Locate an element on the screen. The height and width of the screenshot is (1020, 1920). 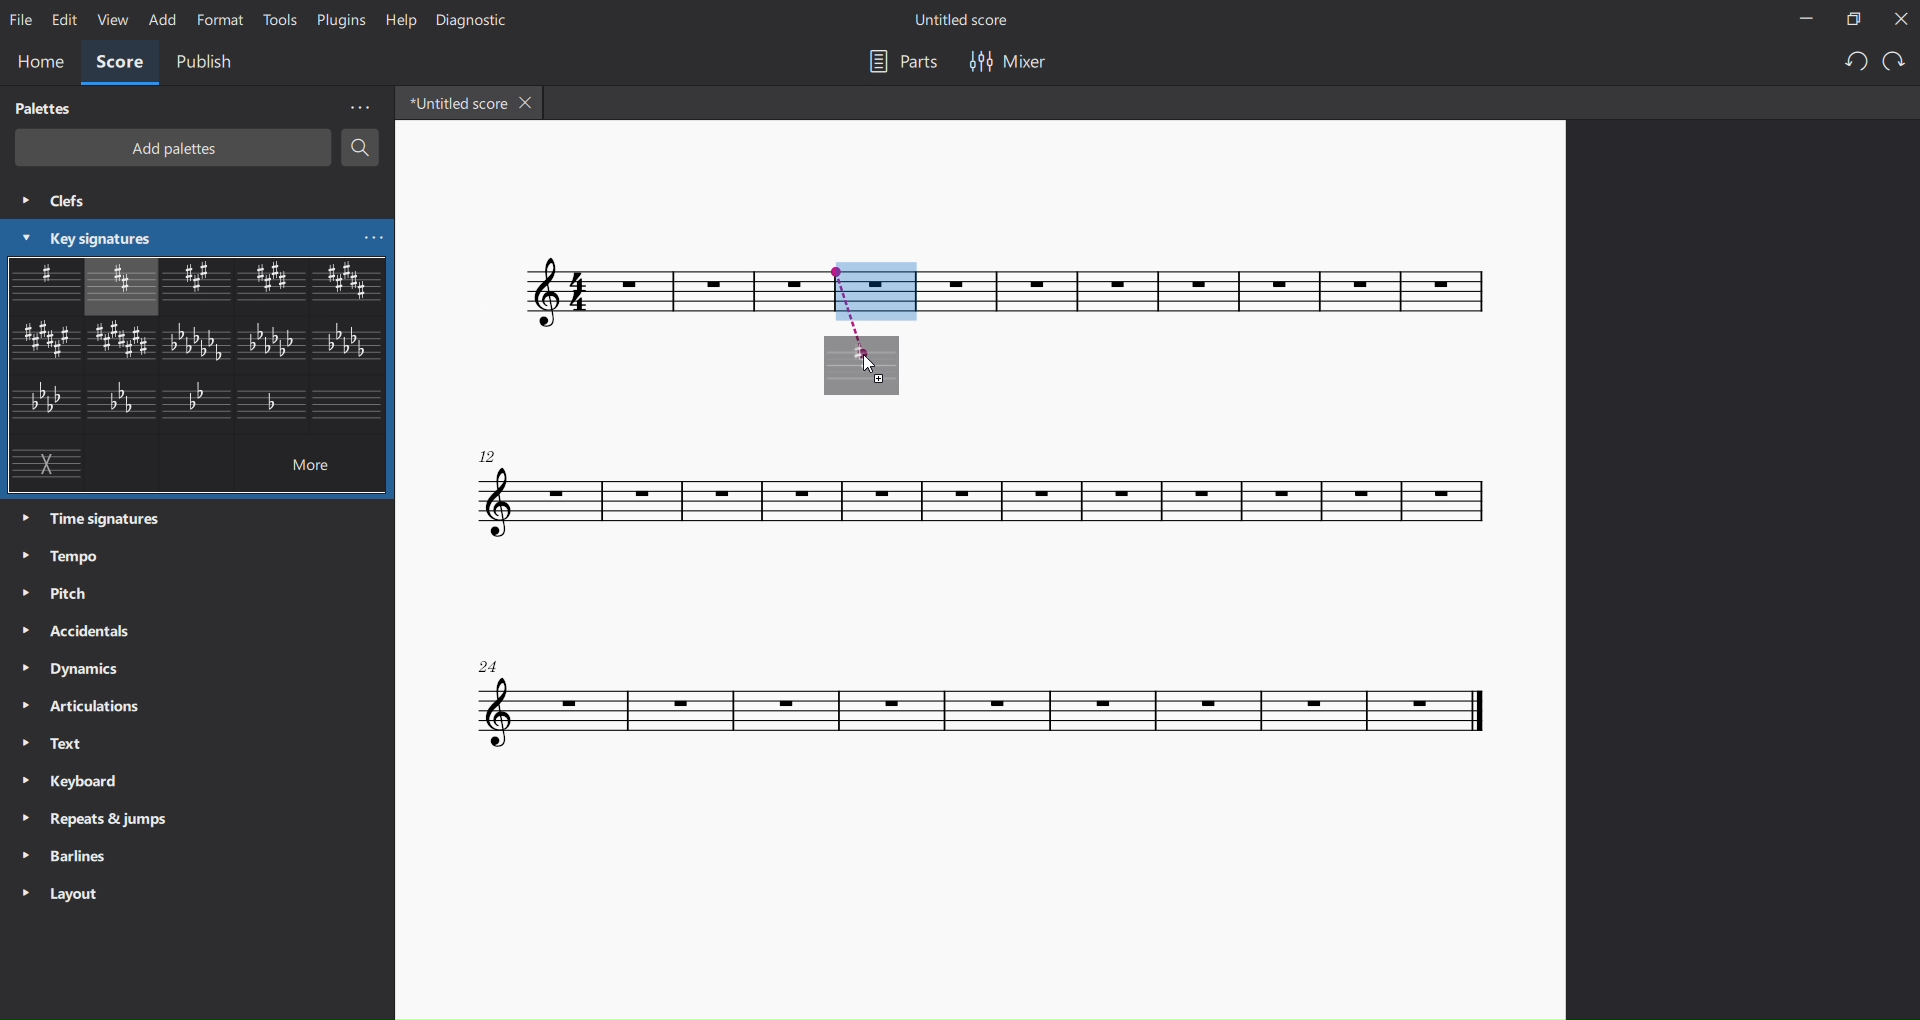
close is located at coordinates (1899, 18).